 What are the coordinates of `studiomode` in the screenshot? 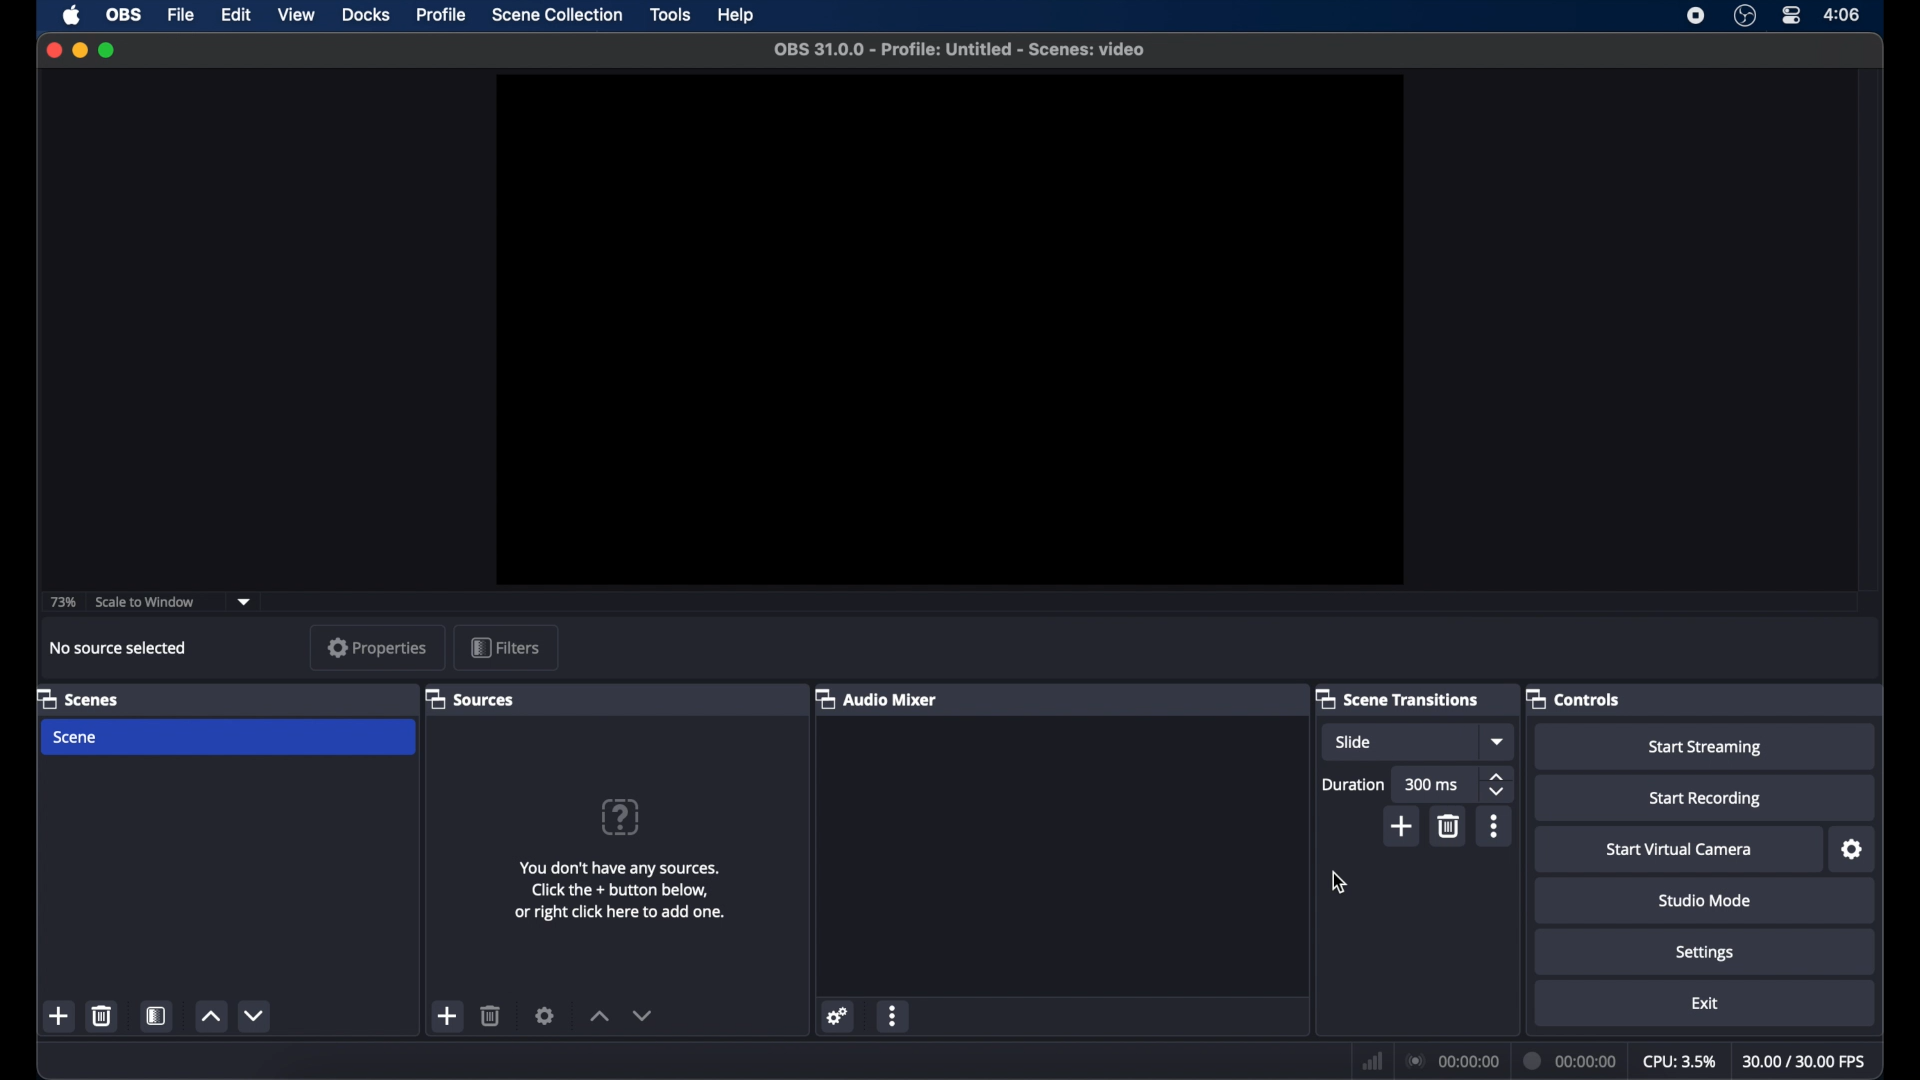 It's located at (1706, 902).